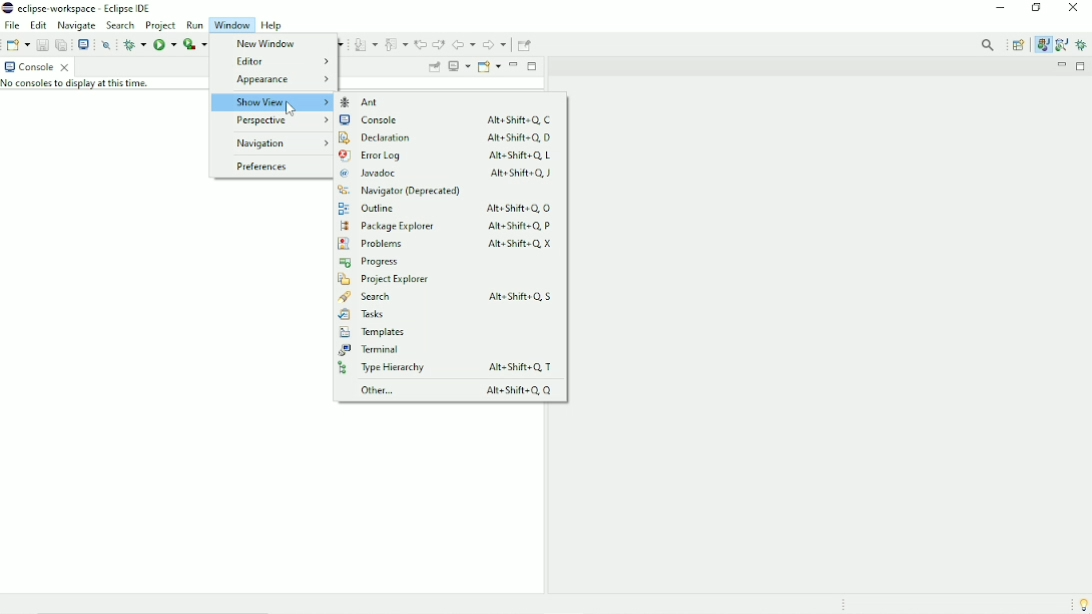 This screenshot has height=614, width=1092. What do you see at coordinates (1074, 11) in the screenshot?
I see `Close` at bounding box center [1074, 11].